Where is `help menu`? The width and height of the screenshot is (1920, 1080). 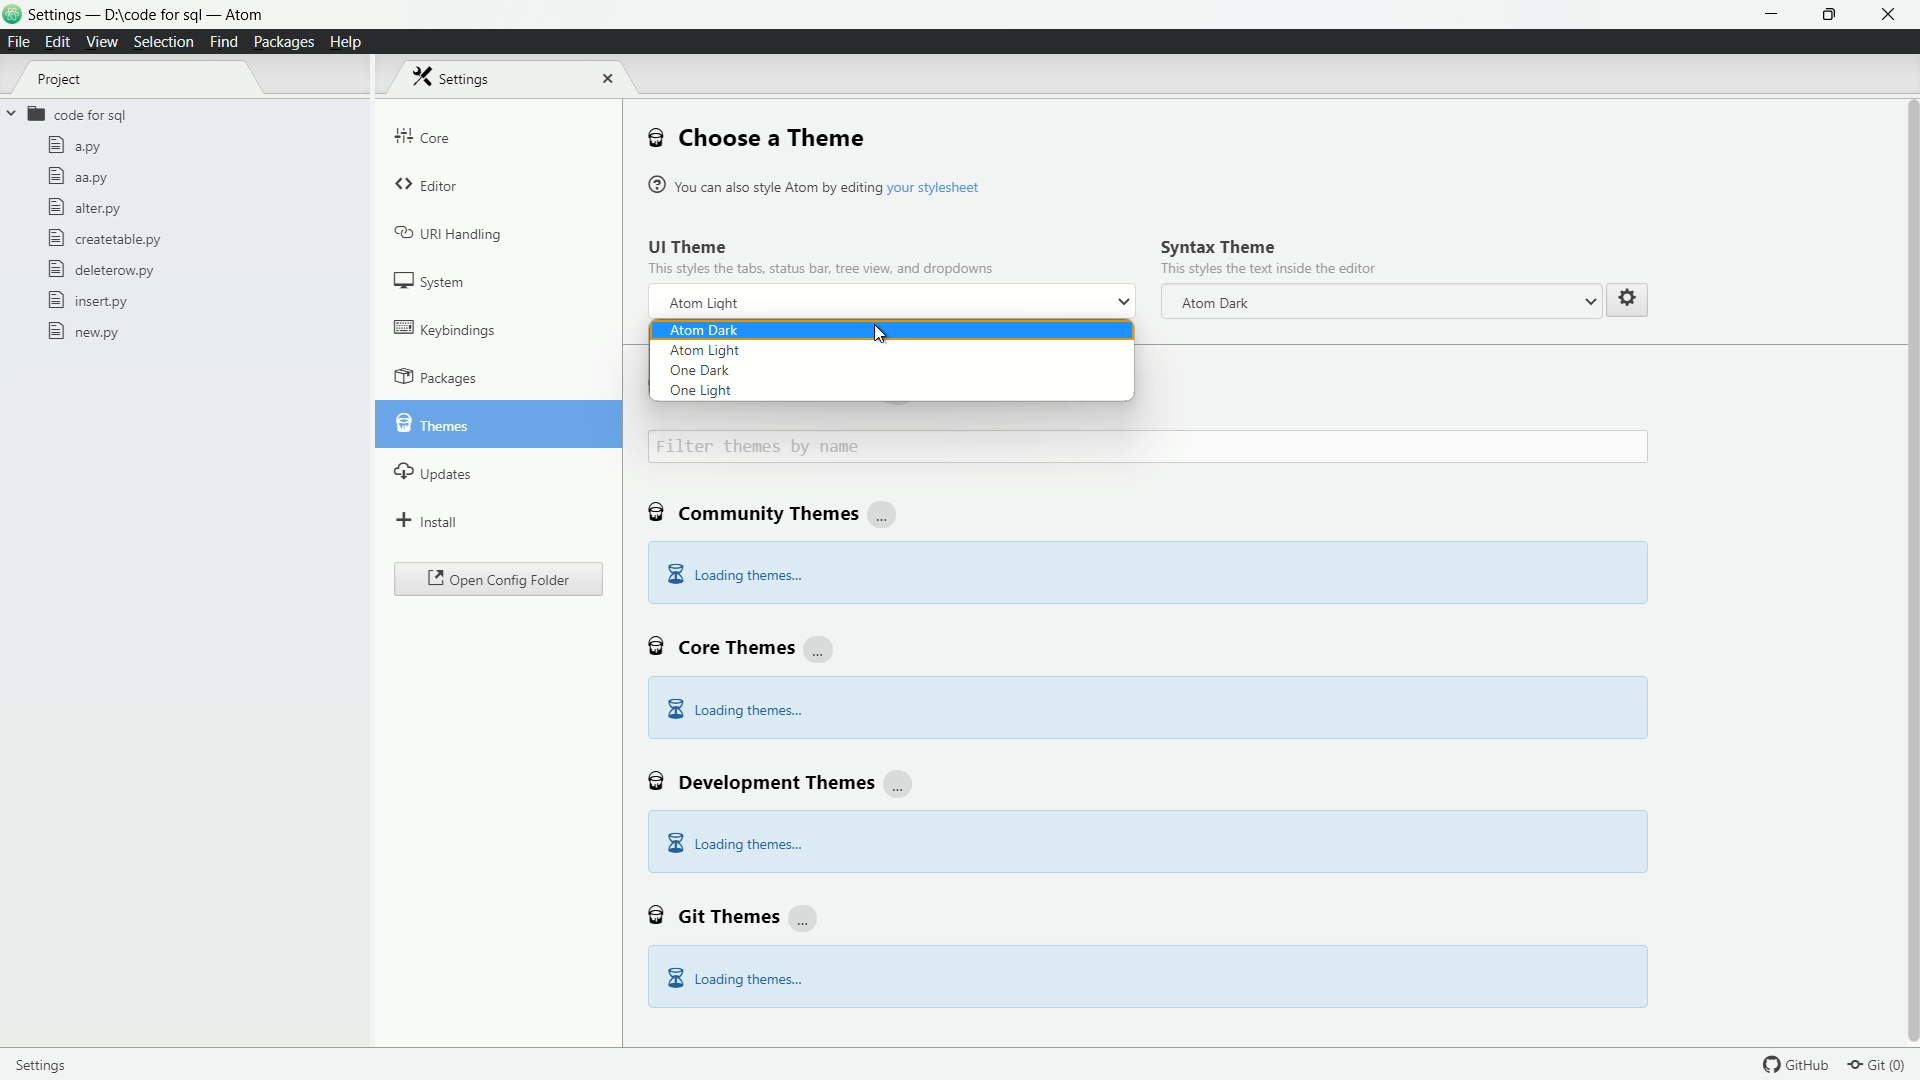 help menu is located at coordinates (344, 43).